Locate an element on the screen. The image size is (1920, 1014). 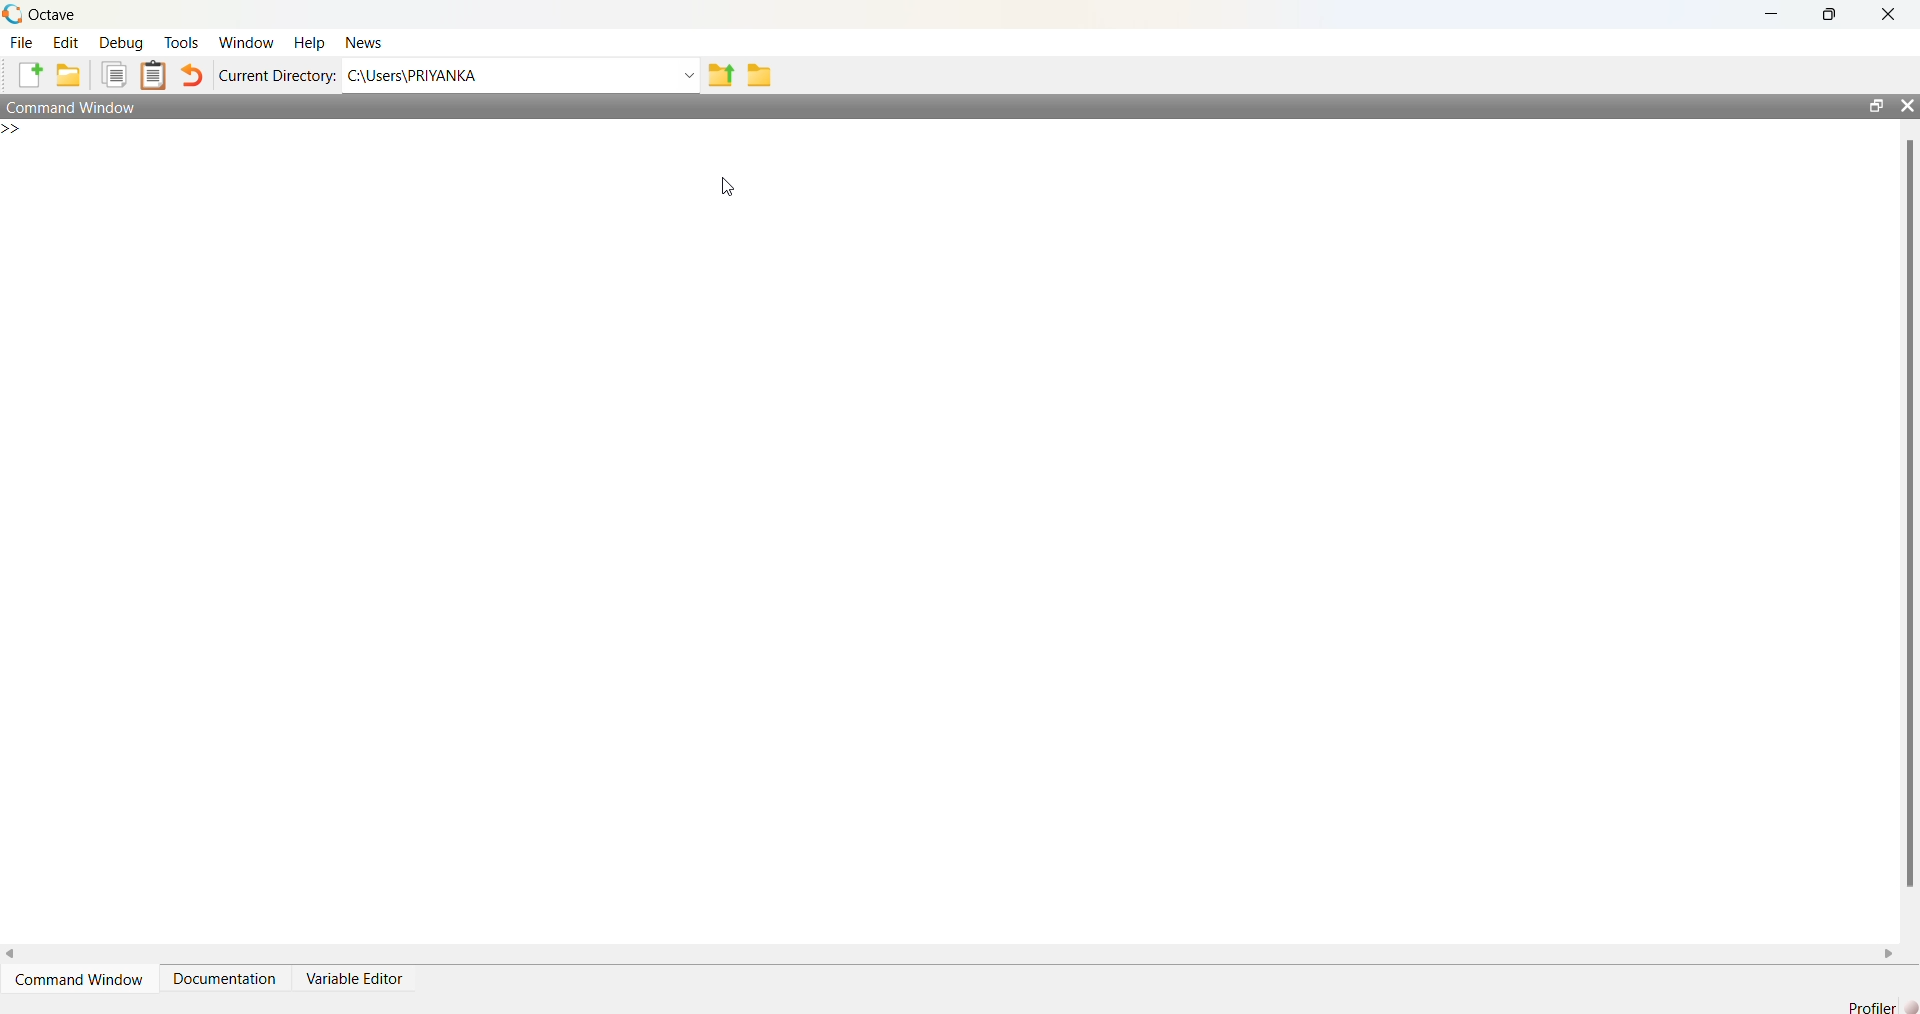
New line is located at coordinates (12, 129).